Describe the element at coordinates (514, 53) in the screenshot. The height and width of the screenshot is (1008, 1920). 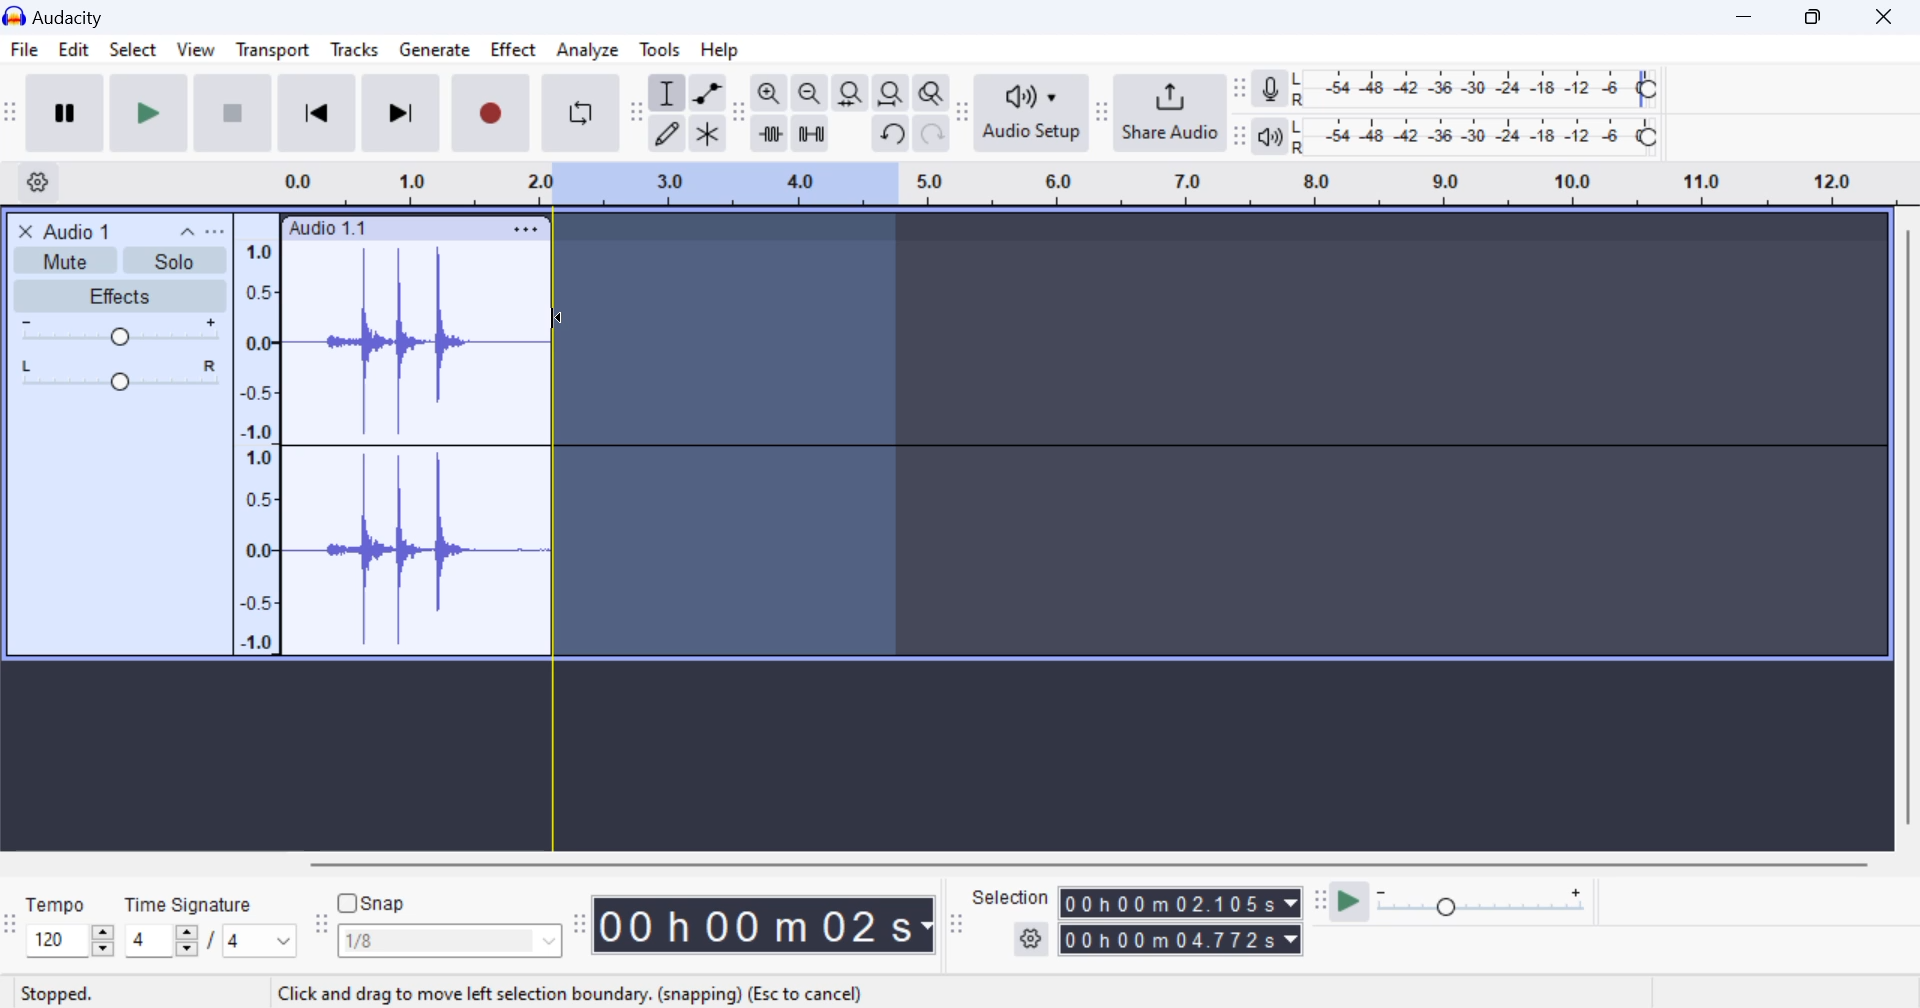
I see `Effect` at that location.